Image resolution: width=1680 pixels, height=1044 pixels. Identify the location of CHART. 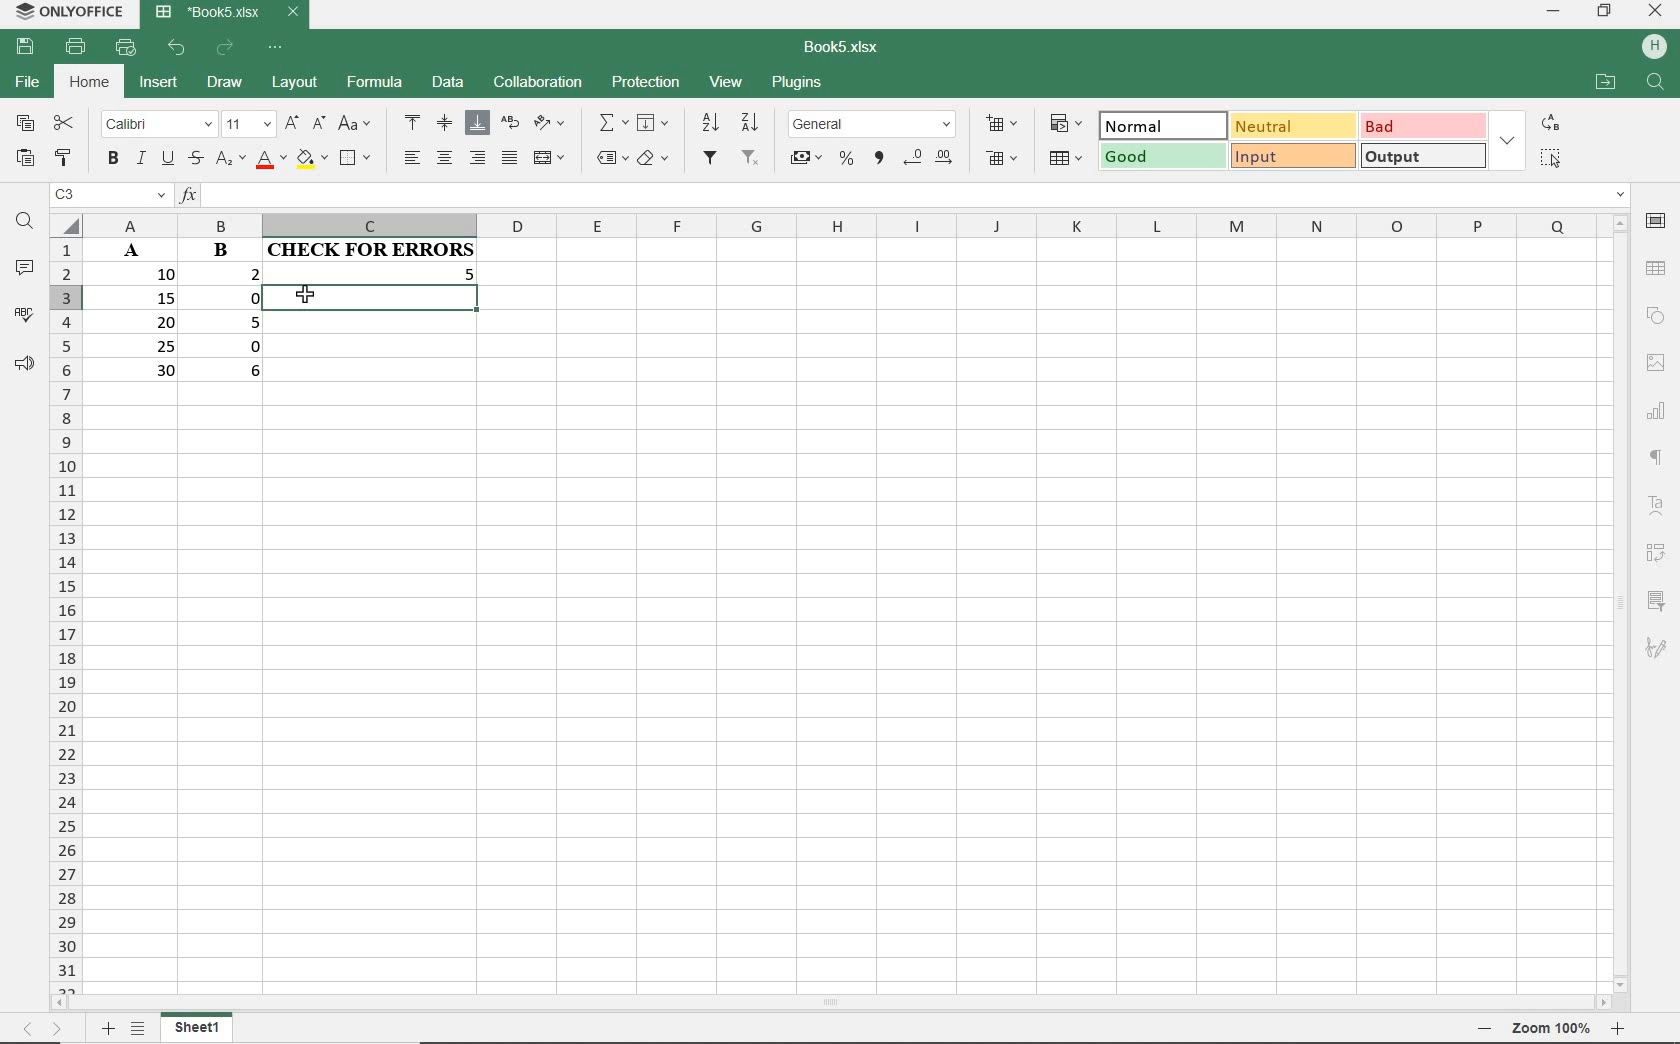
(1659, 412).